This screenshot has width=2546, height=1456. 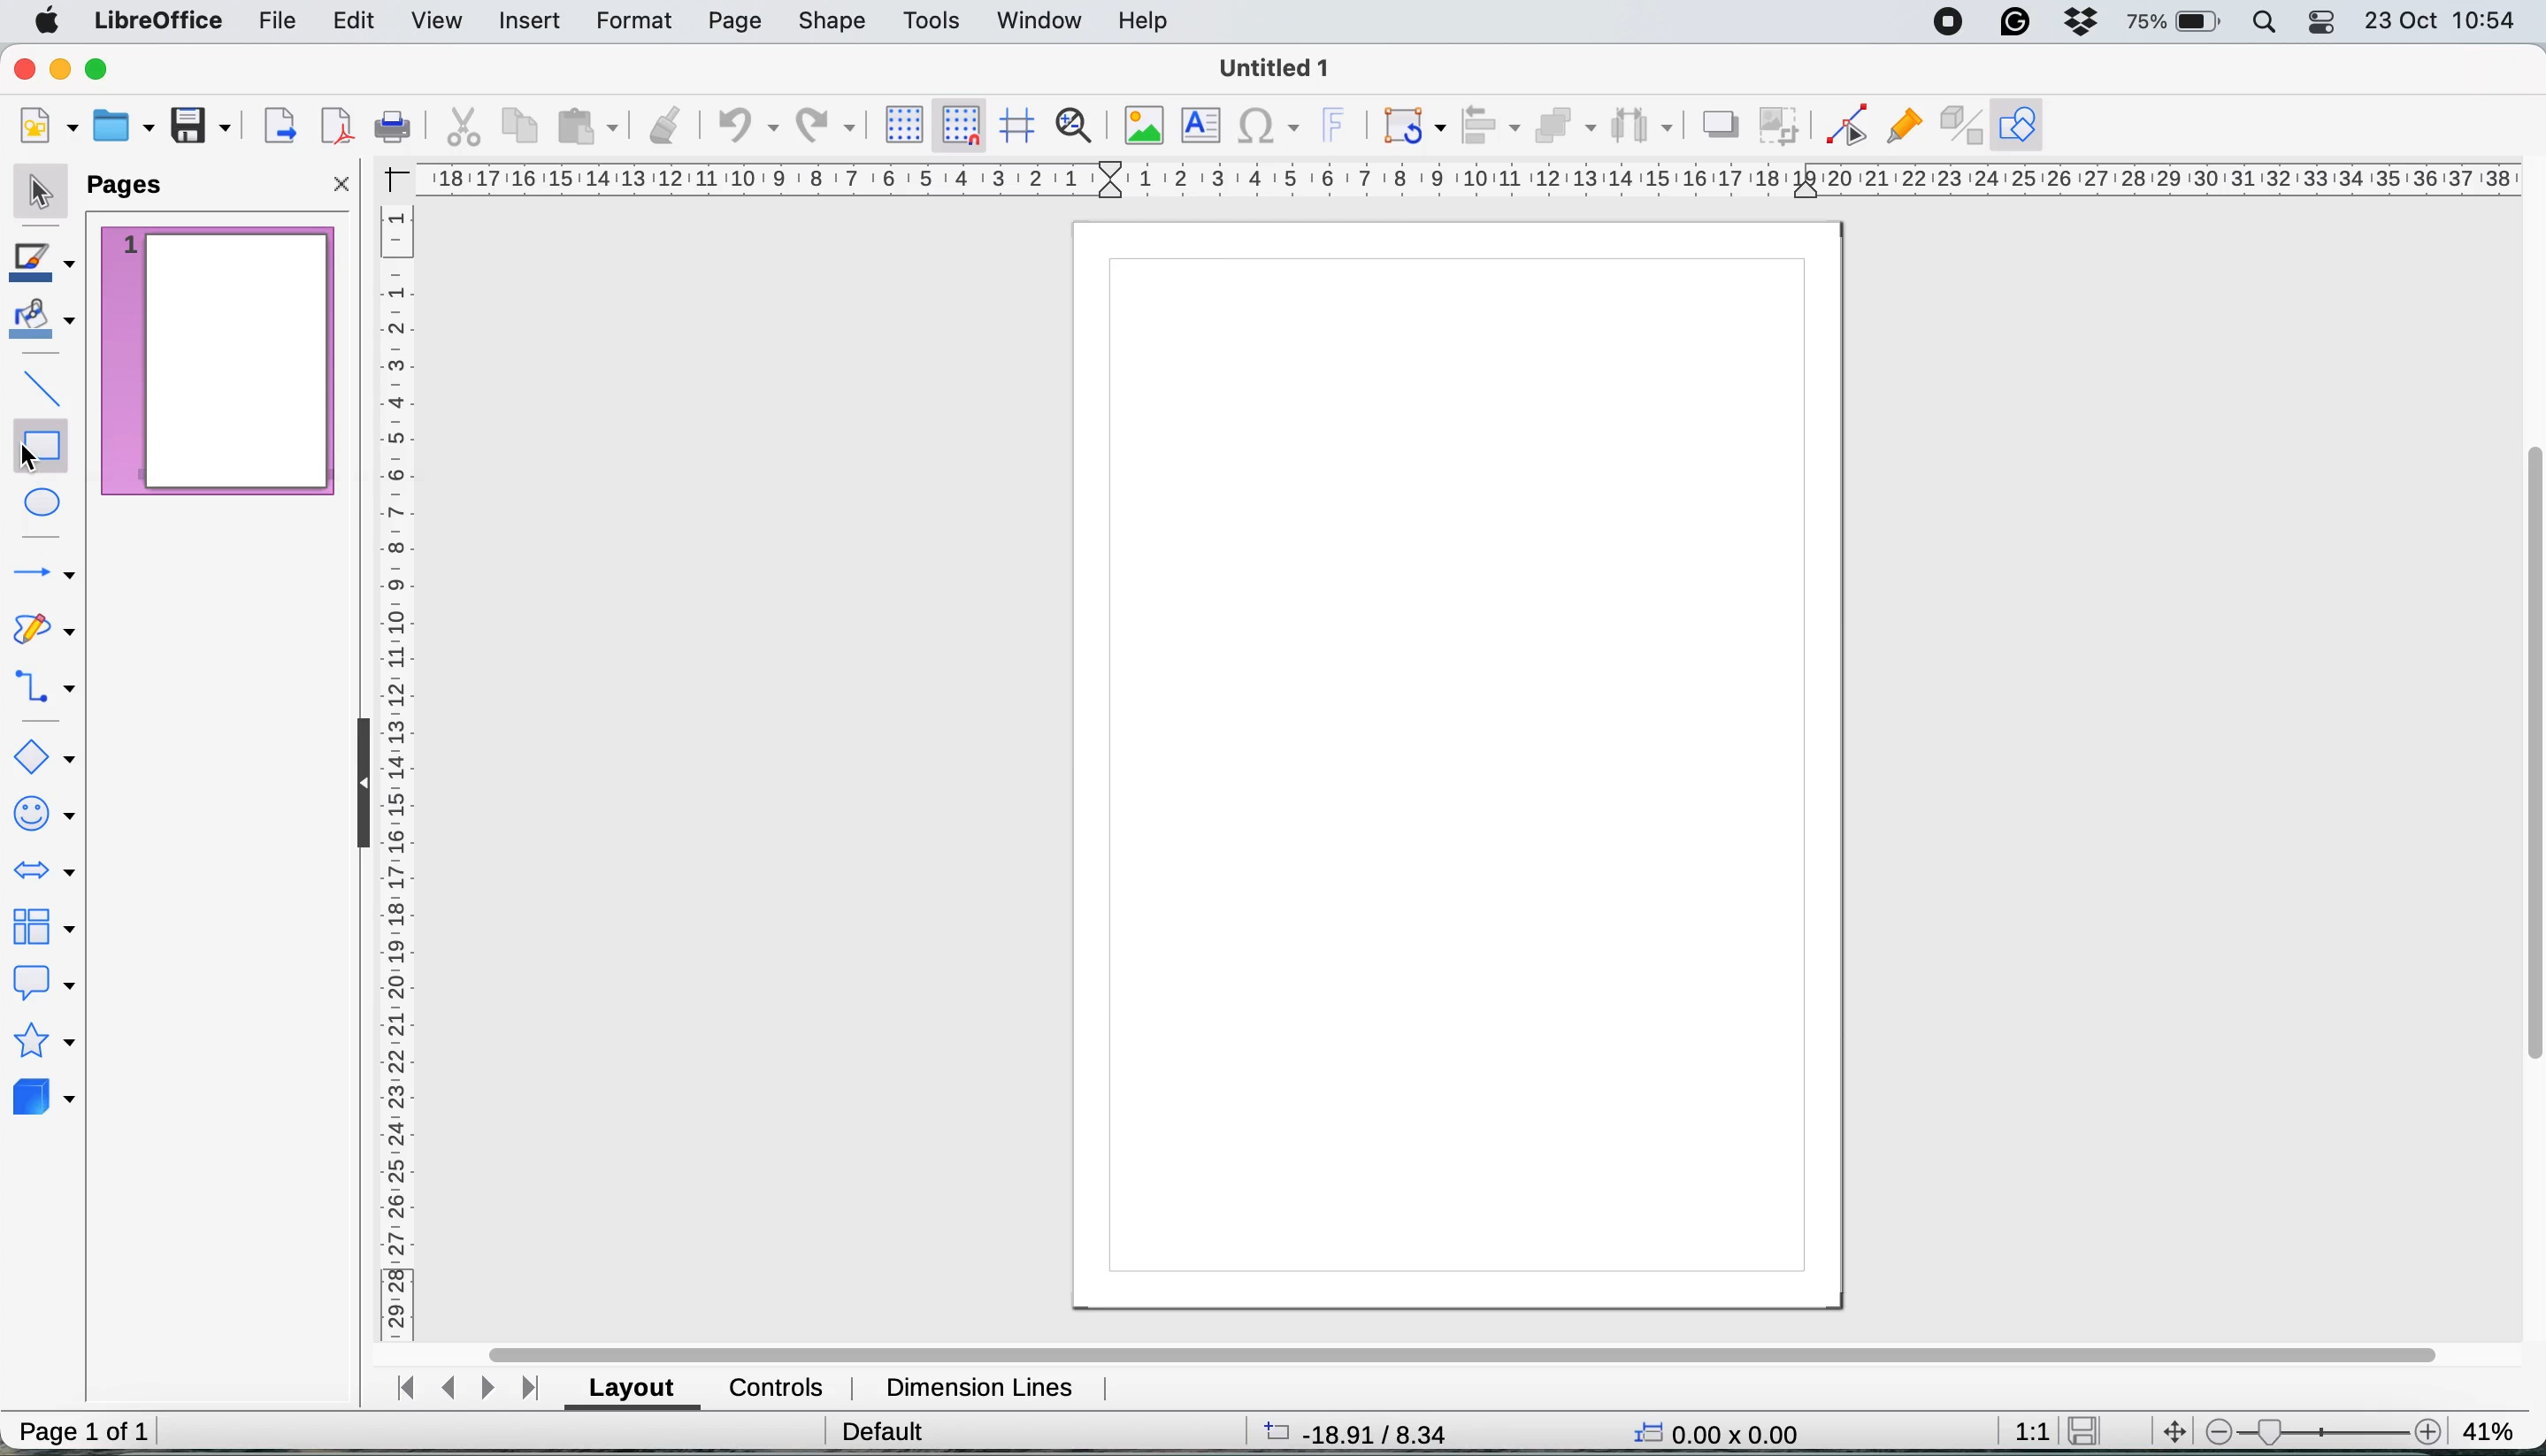 What do you see at coordinates (47, 635) in the screenshot?
I see `curves and polygons` at bounding box center [47, 635].